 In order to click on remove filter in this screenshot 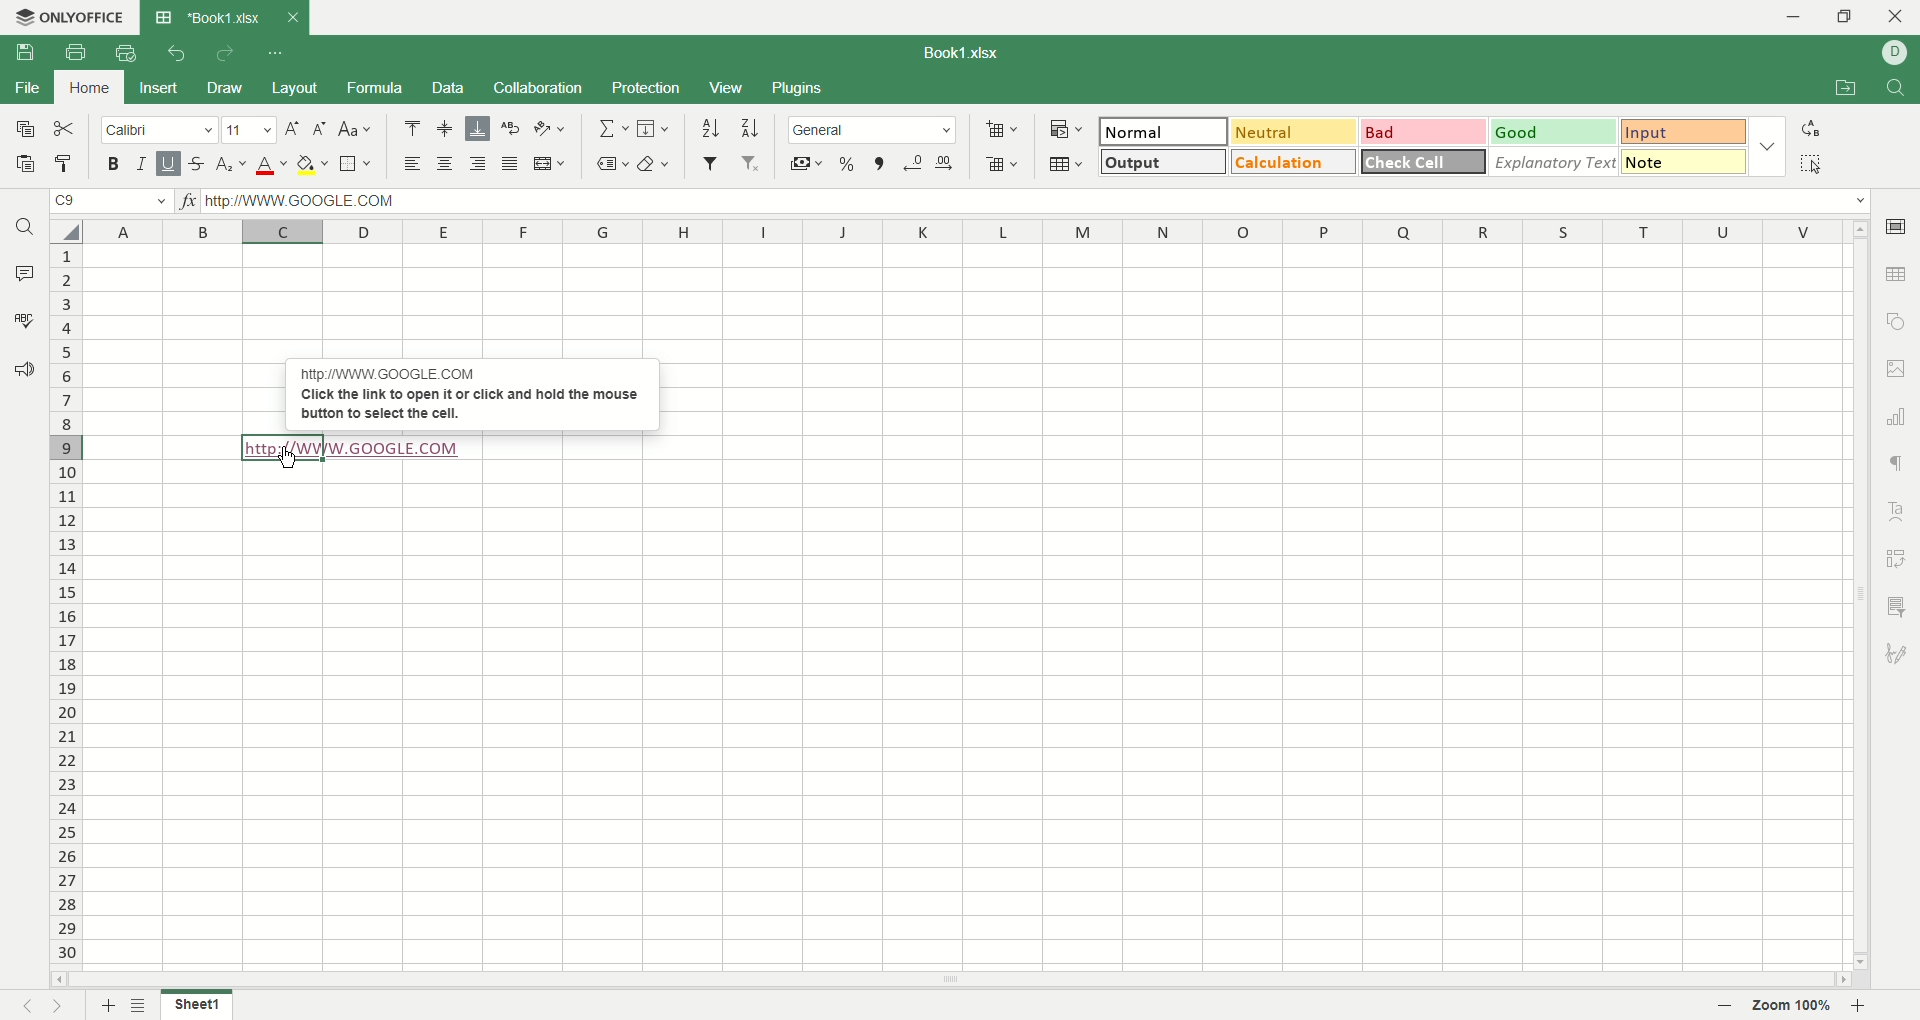, I will do `click(748, 163)`.